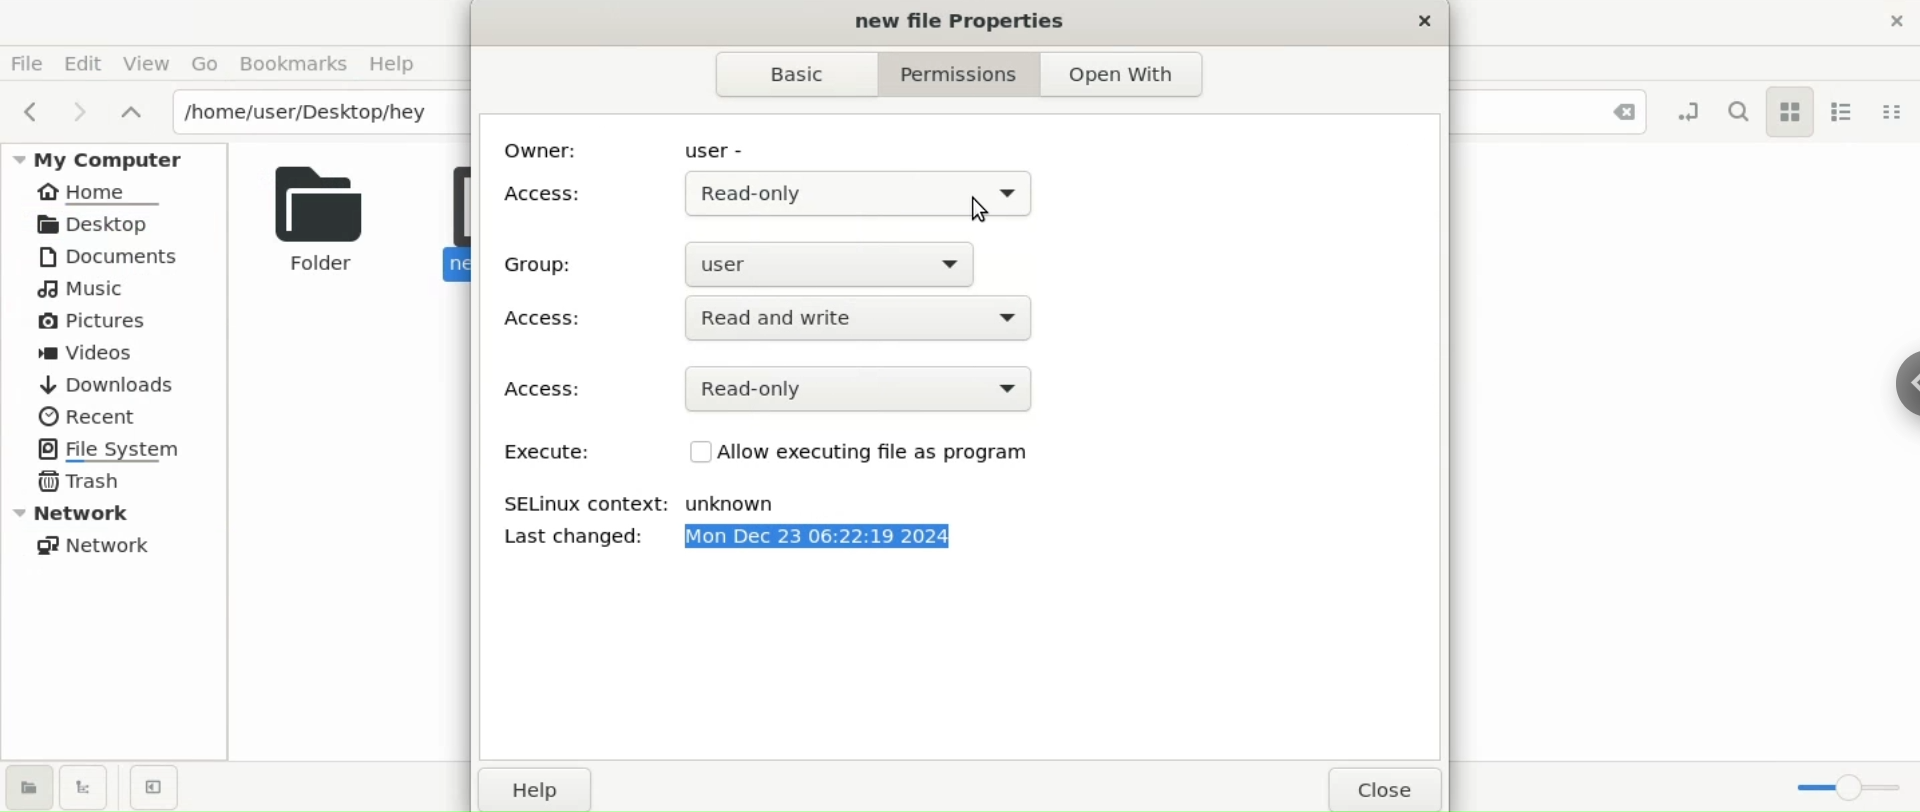  Describe the element at coordinates (149, 66) in the screenshot. I see `View` at that location.